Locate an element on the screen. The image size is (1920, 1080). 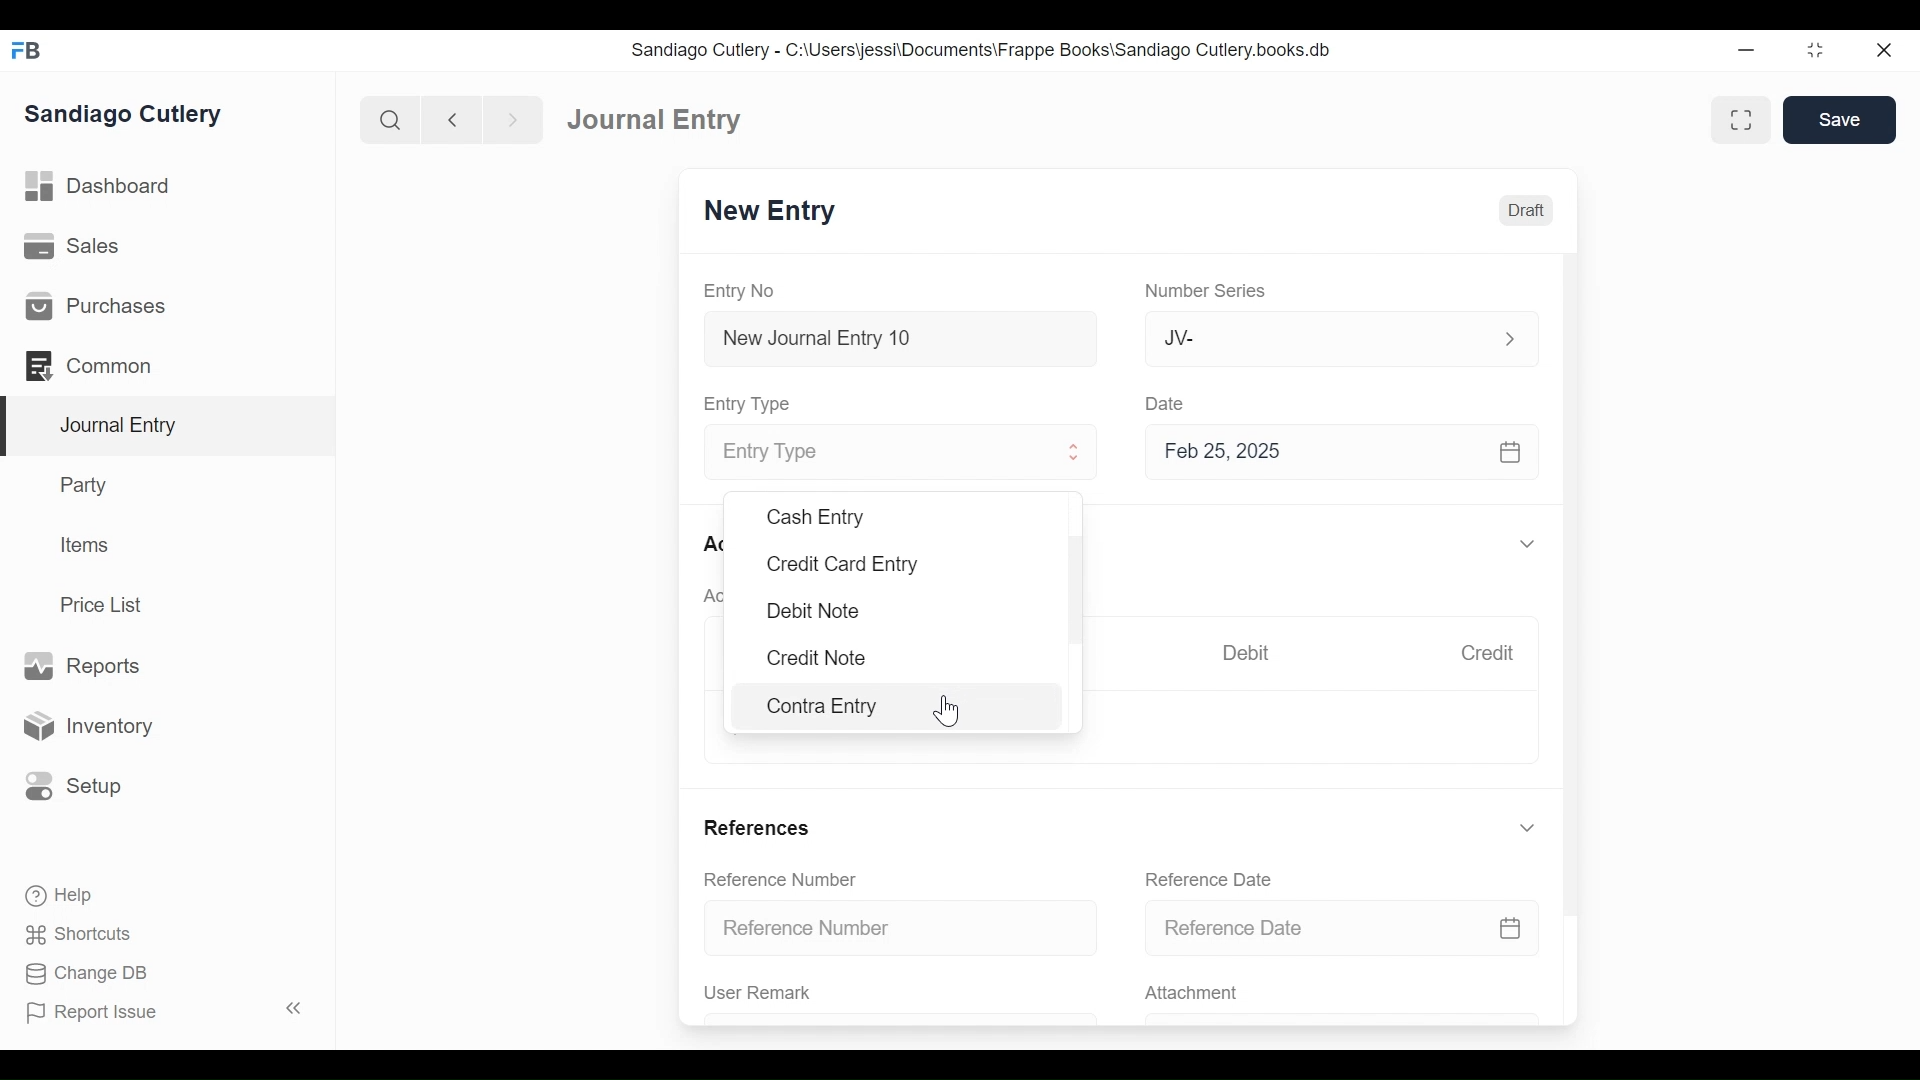
Price List is located at coordinates (105, 604).